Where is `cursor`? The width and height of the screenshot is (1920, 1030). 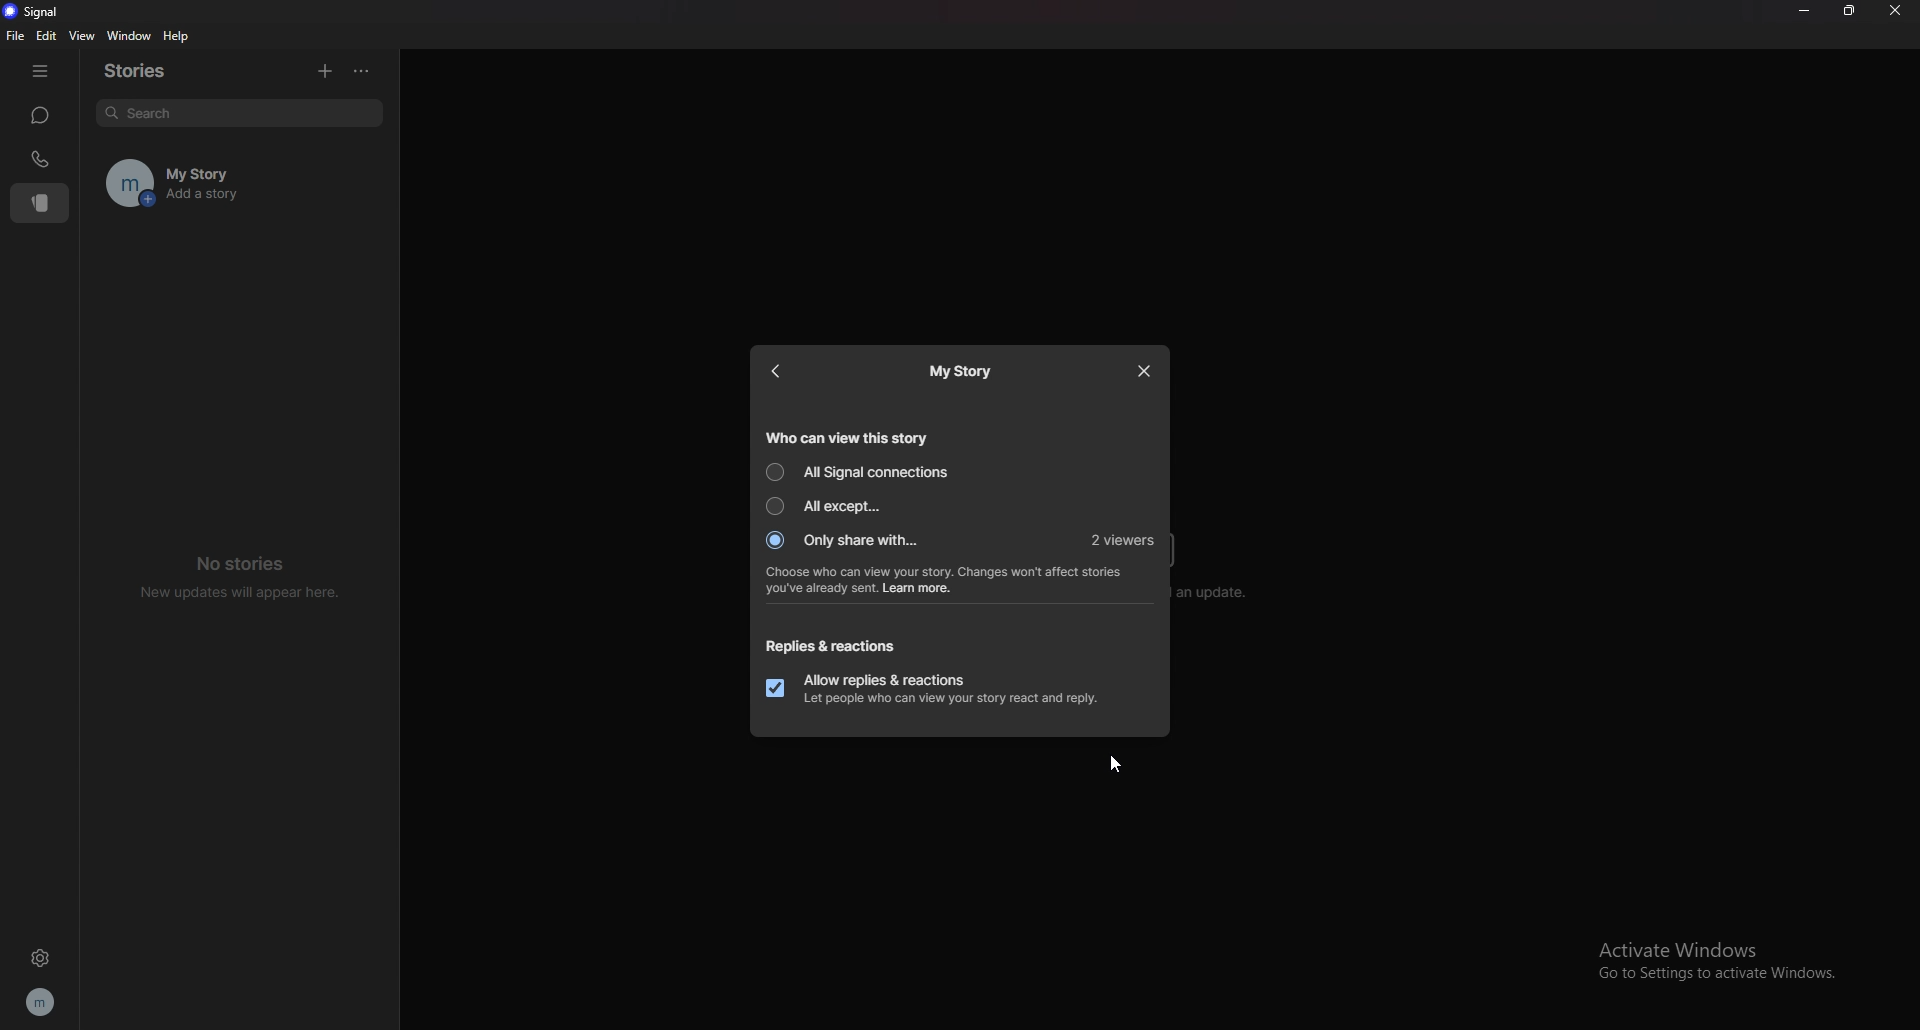 cursor is located at coordinates (1119, 763).